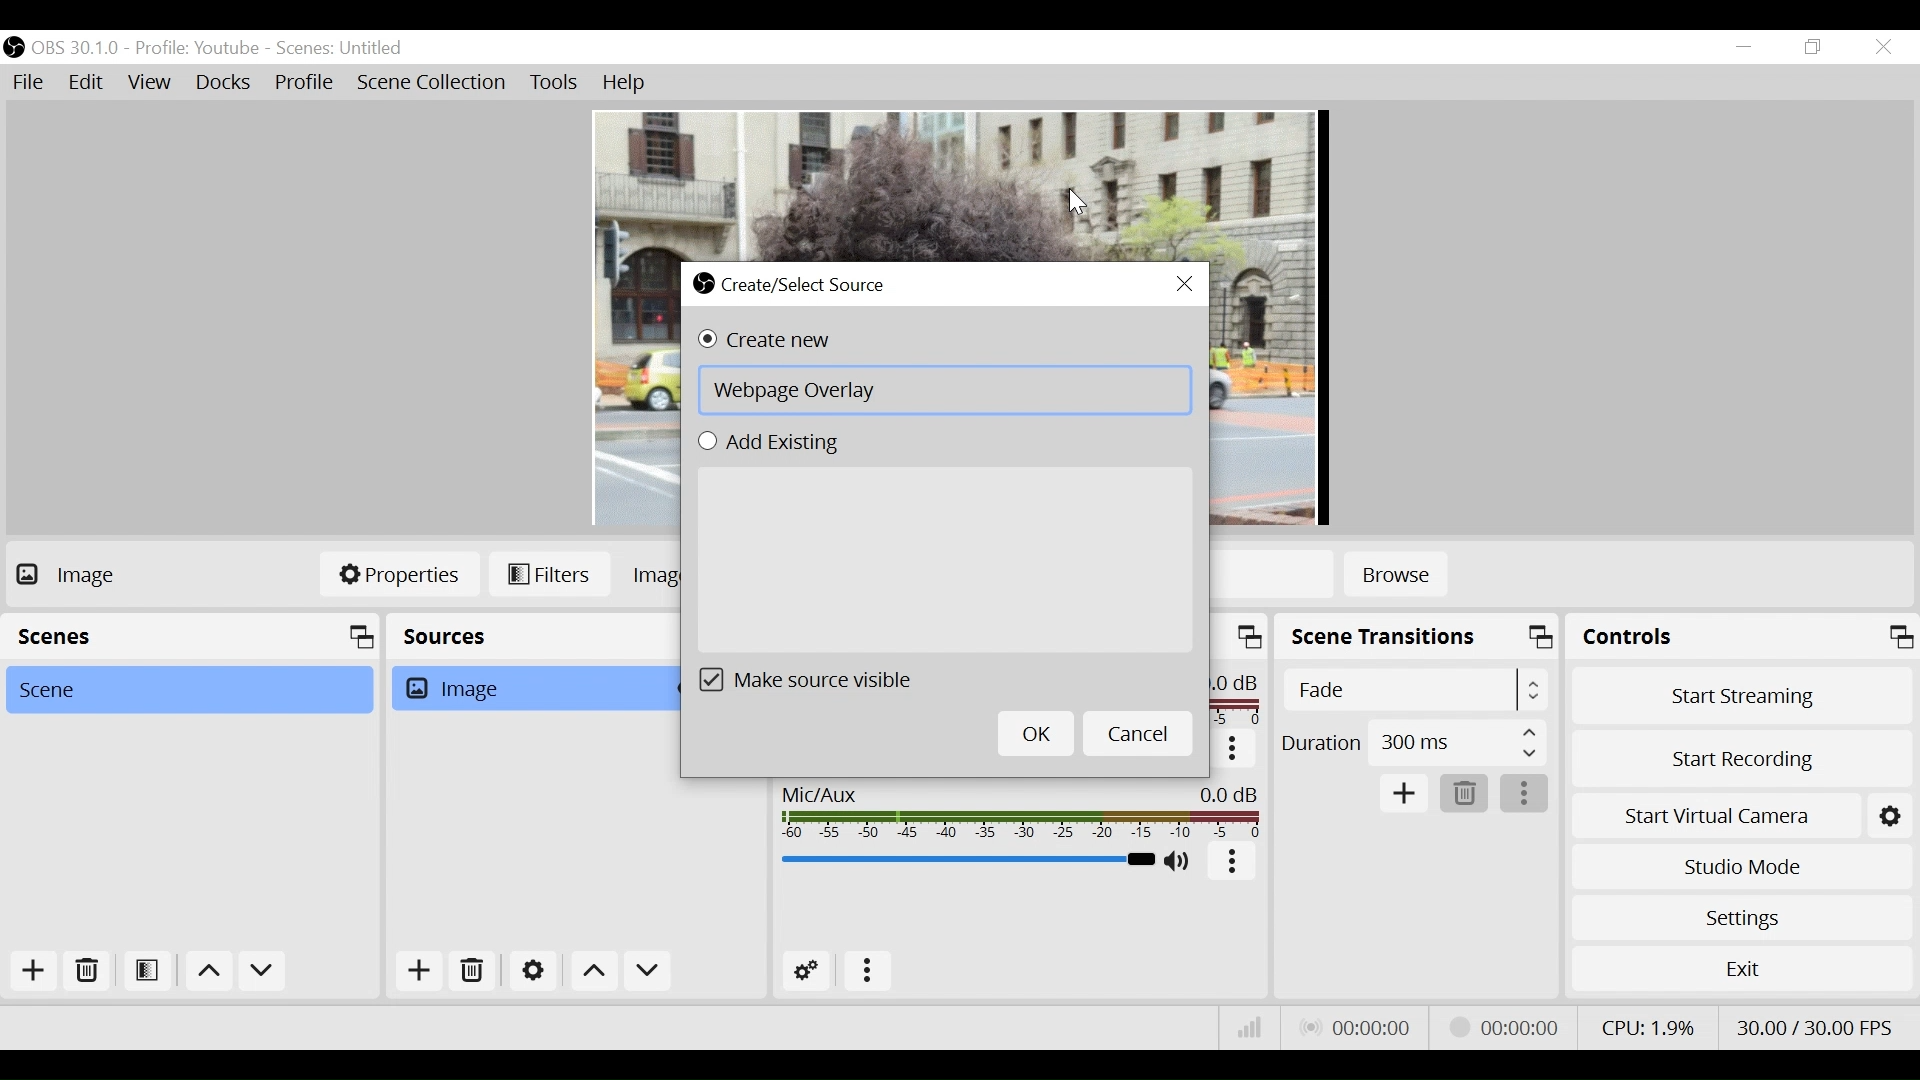 The width and height of the screenshot is (1920, 1080). Describe the element at coordinates (1814, 1028) in the screenshot. I see `Frame Per Second` at that location.